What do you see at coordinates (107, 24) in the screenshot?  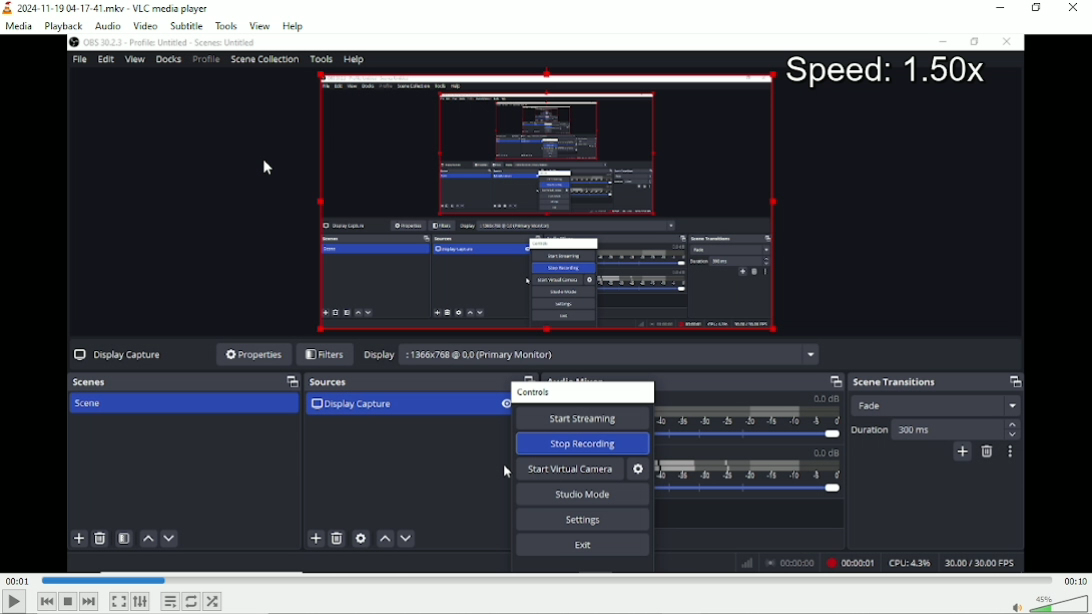 I see `audio` at bounding box center [107, 24].